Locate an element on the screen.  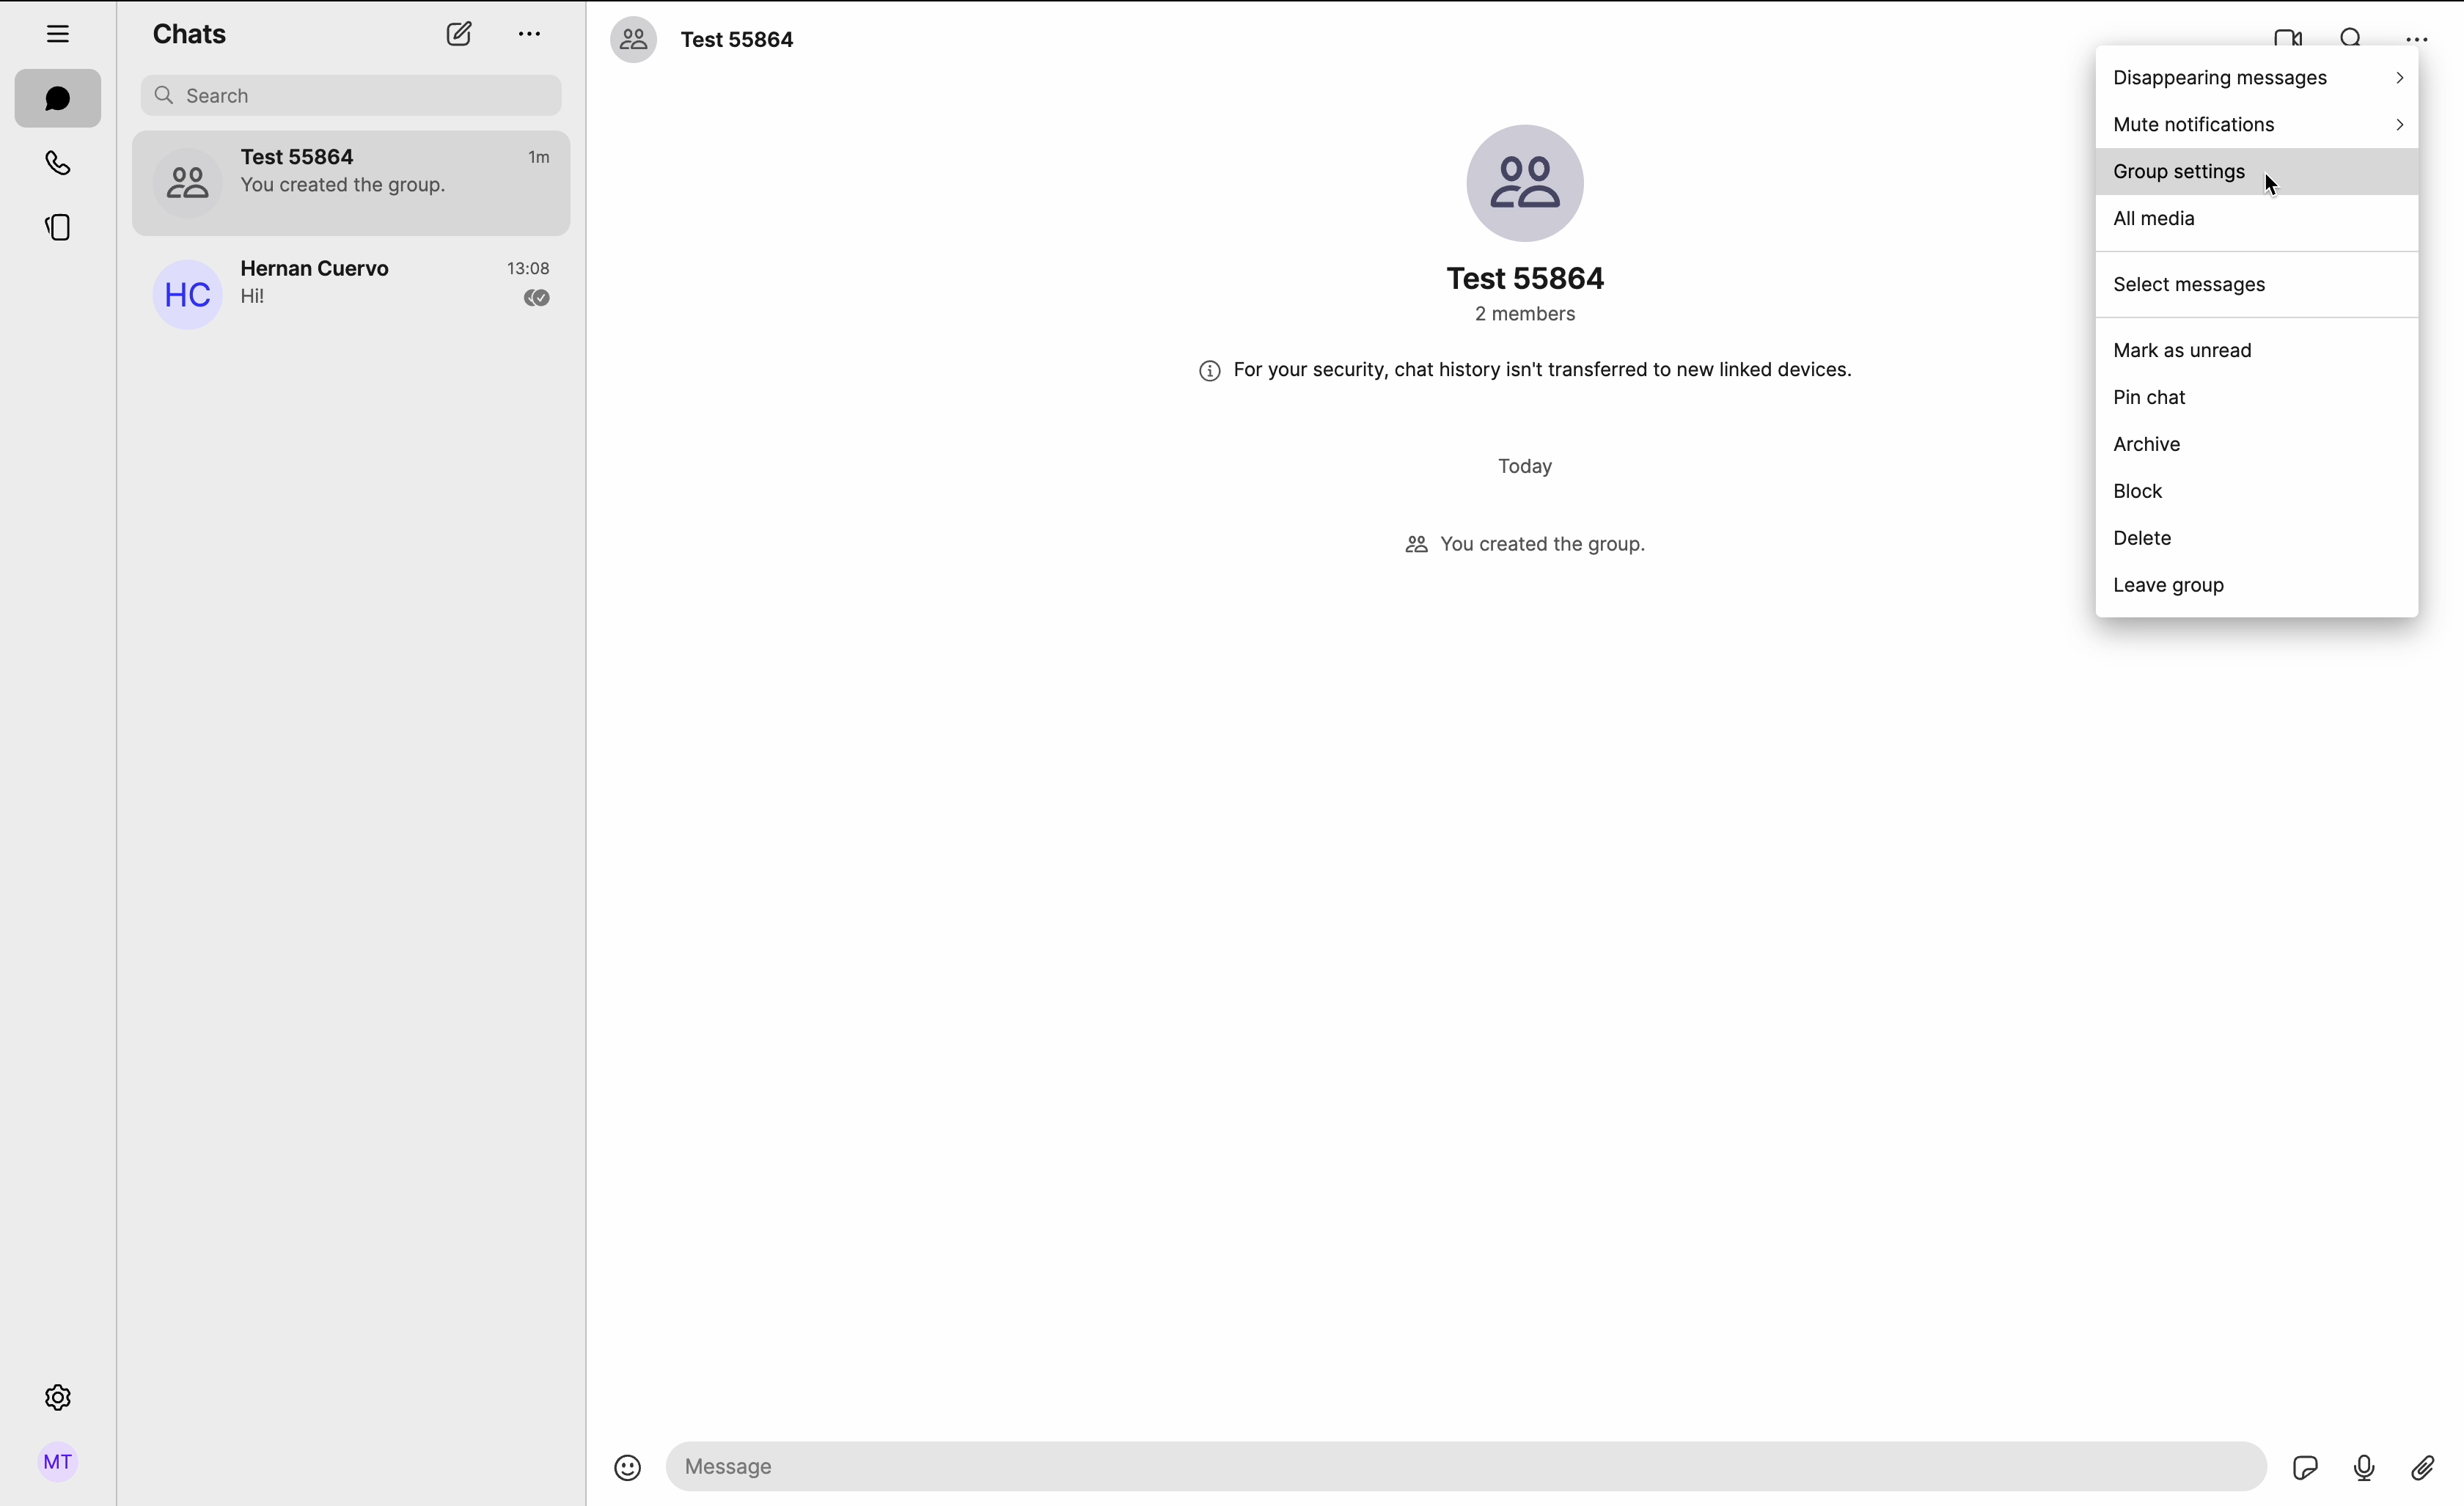
Hernan Cuervo chat is located at coordinates (349, 290).